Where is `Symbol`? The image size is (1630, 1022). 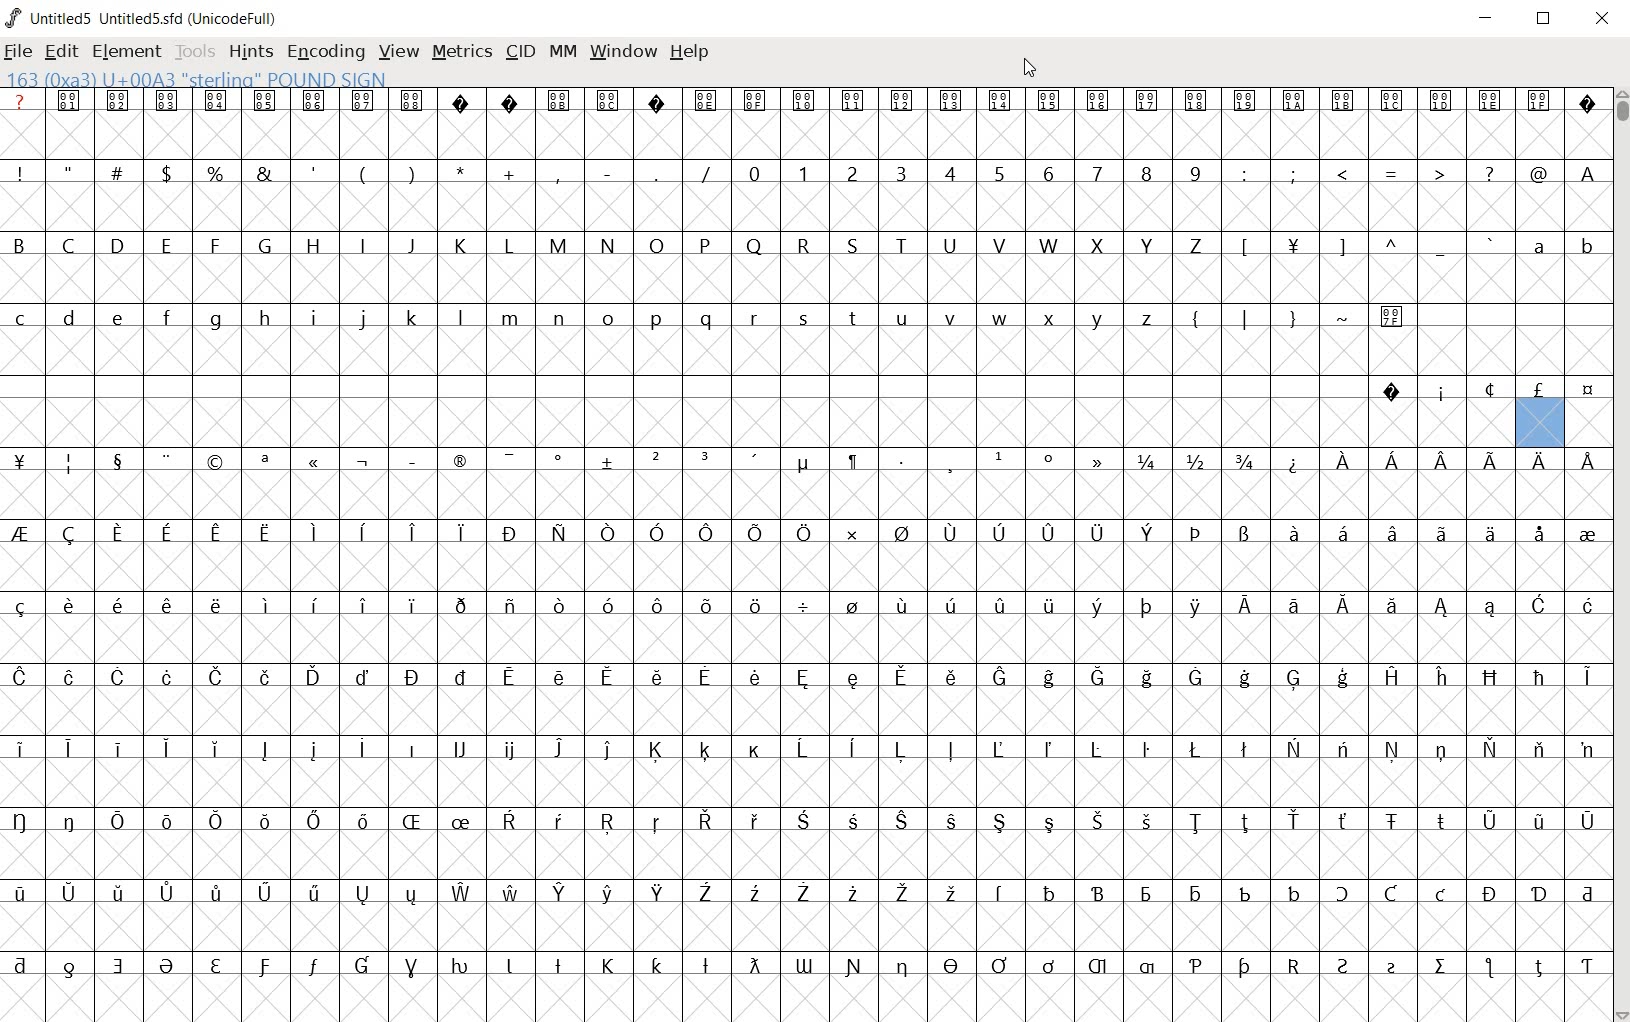
Symbol is located at coordinates (70, 462).